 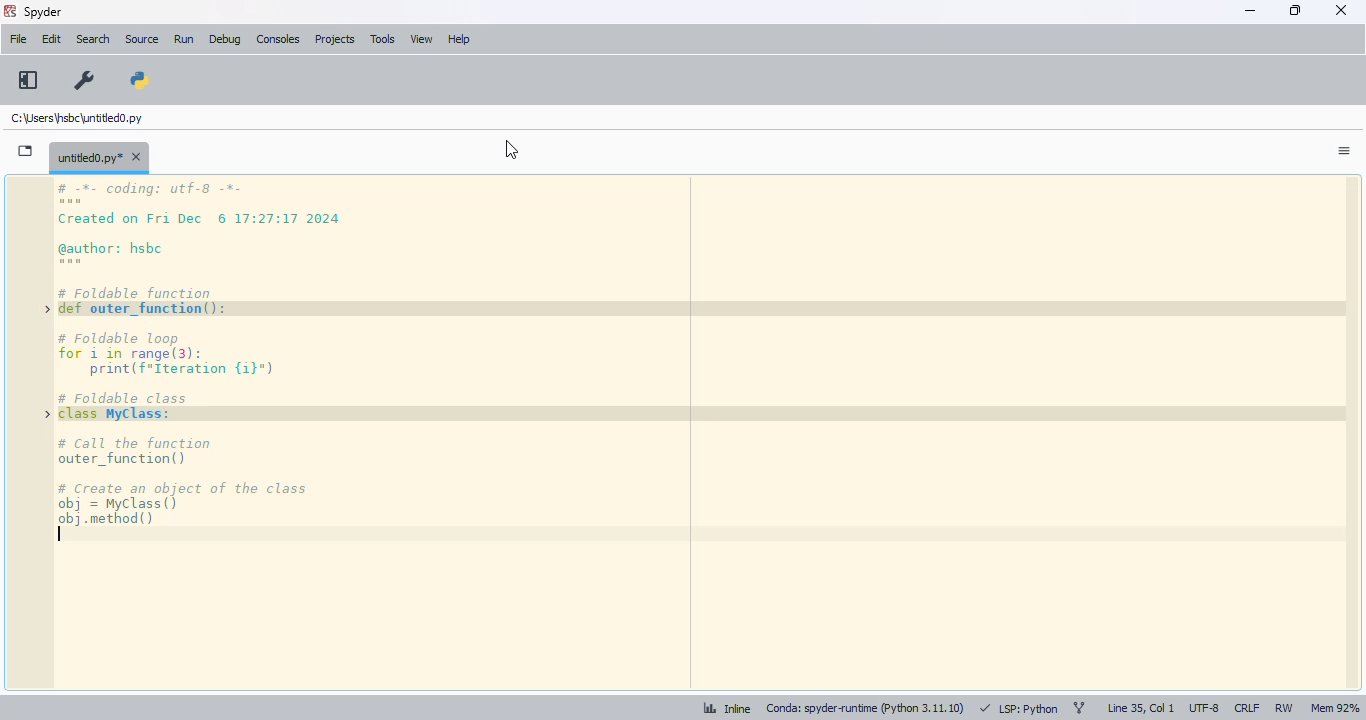 What do you see at coordinates (1079, 709) in the screenshot?
I see `git branch` at bounding box center [1079, 709].